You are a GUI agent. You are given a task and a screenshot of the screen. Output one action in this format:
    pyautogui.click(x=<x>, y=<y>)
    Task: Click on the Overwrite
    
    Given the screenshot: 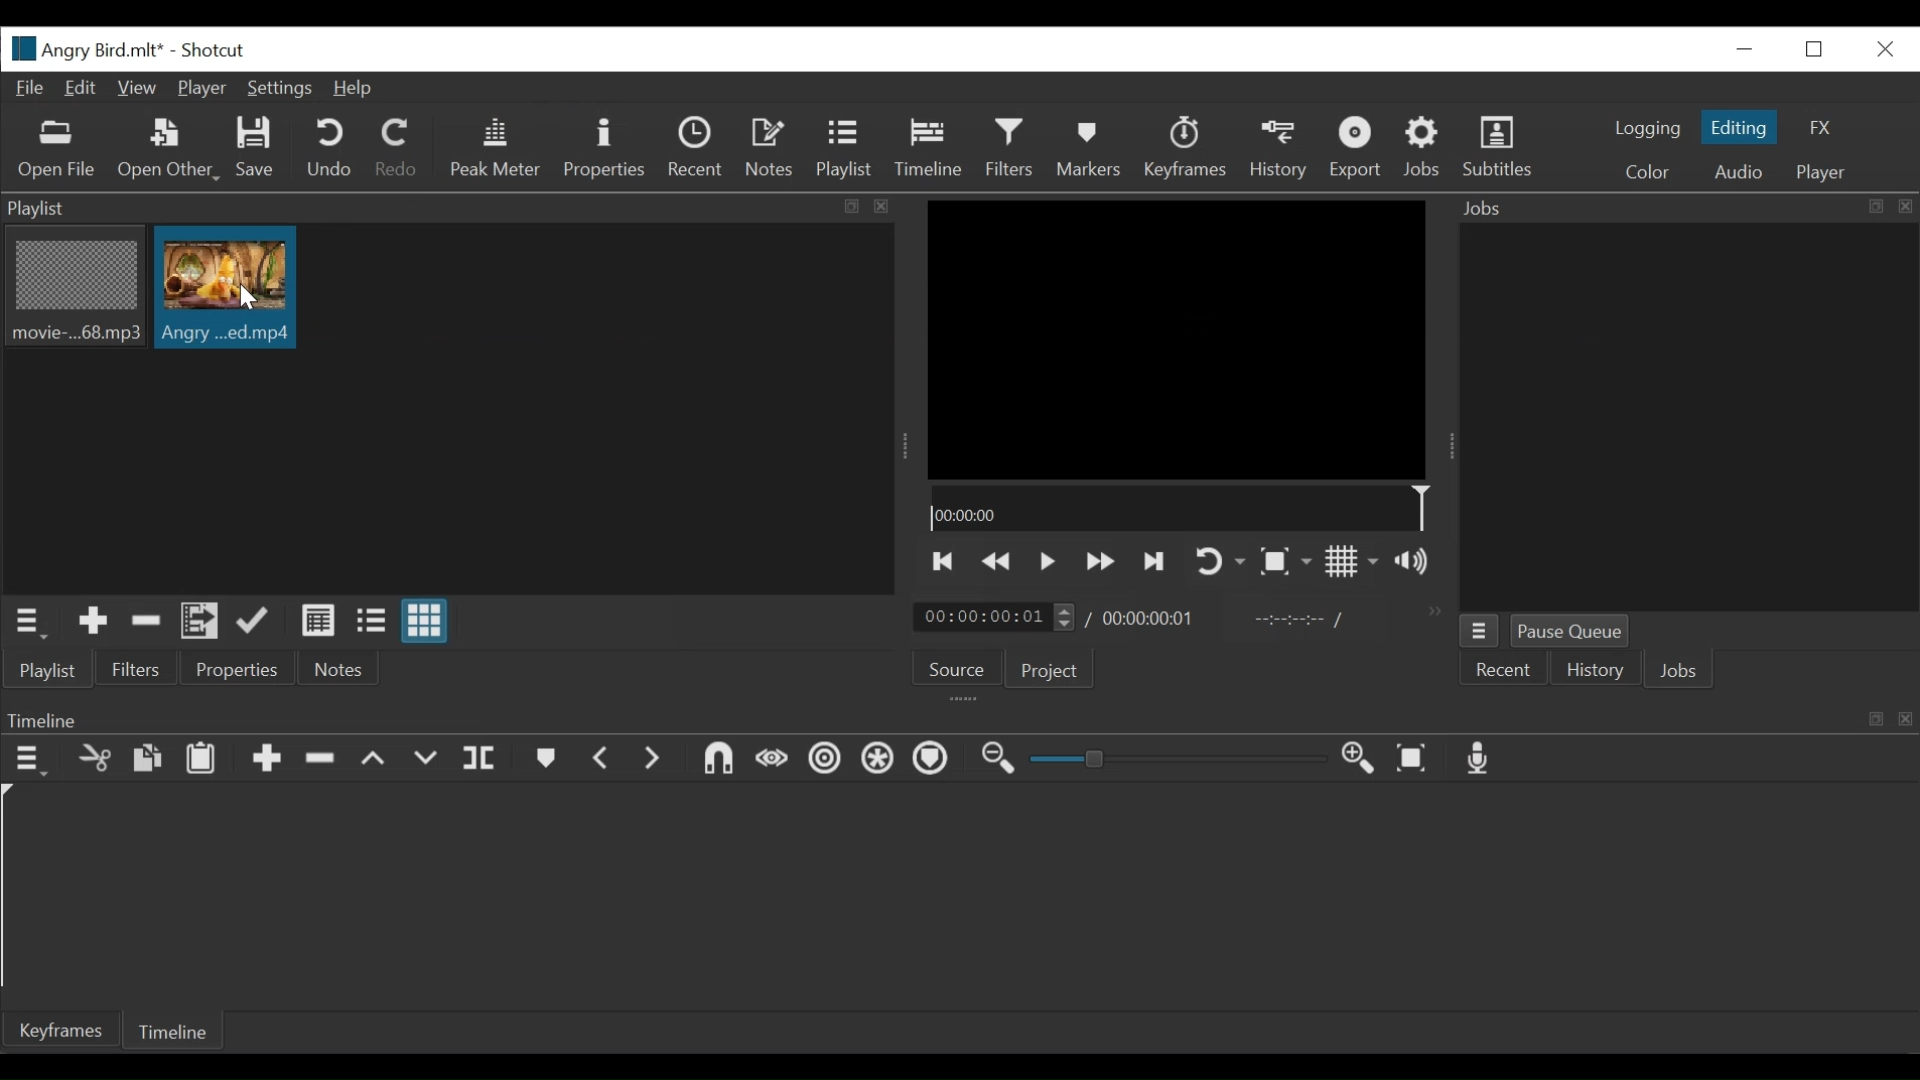 What is the action you would take?
    pyautogui.click(x=427, y=760)
    